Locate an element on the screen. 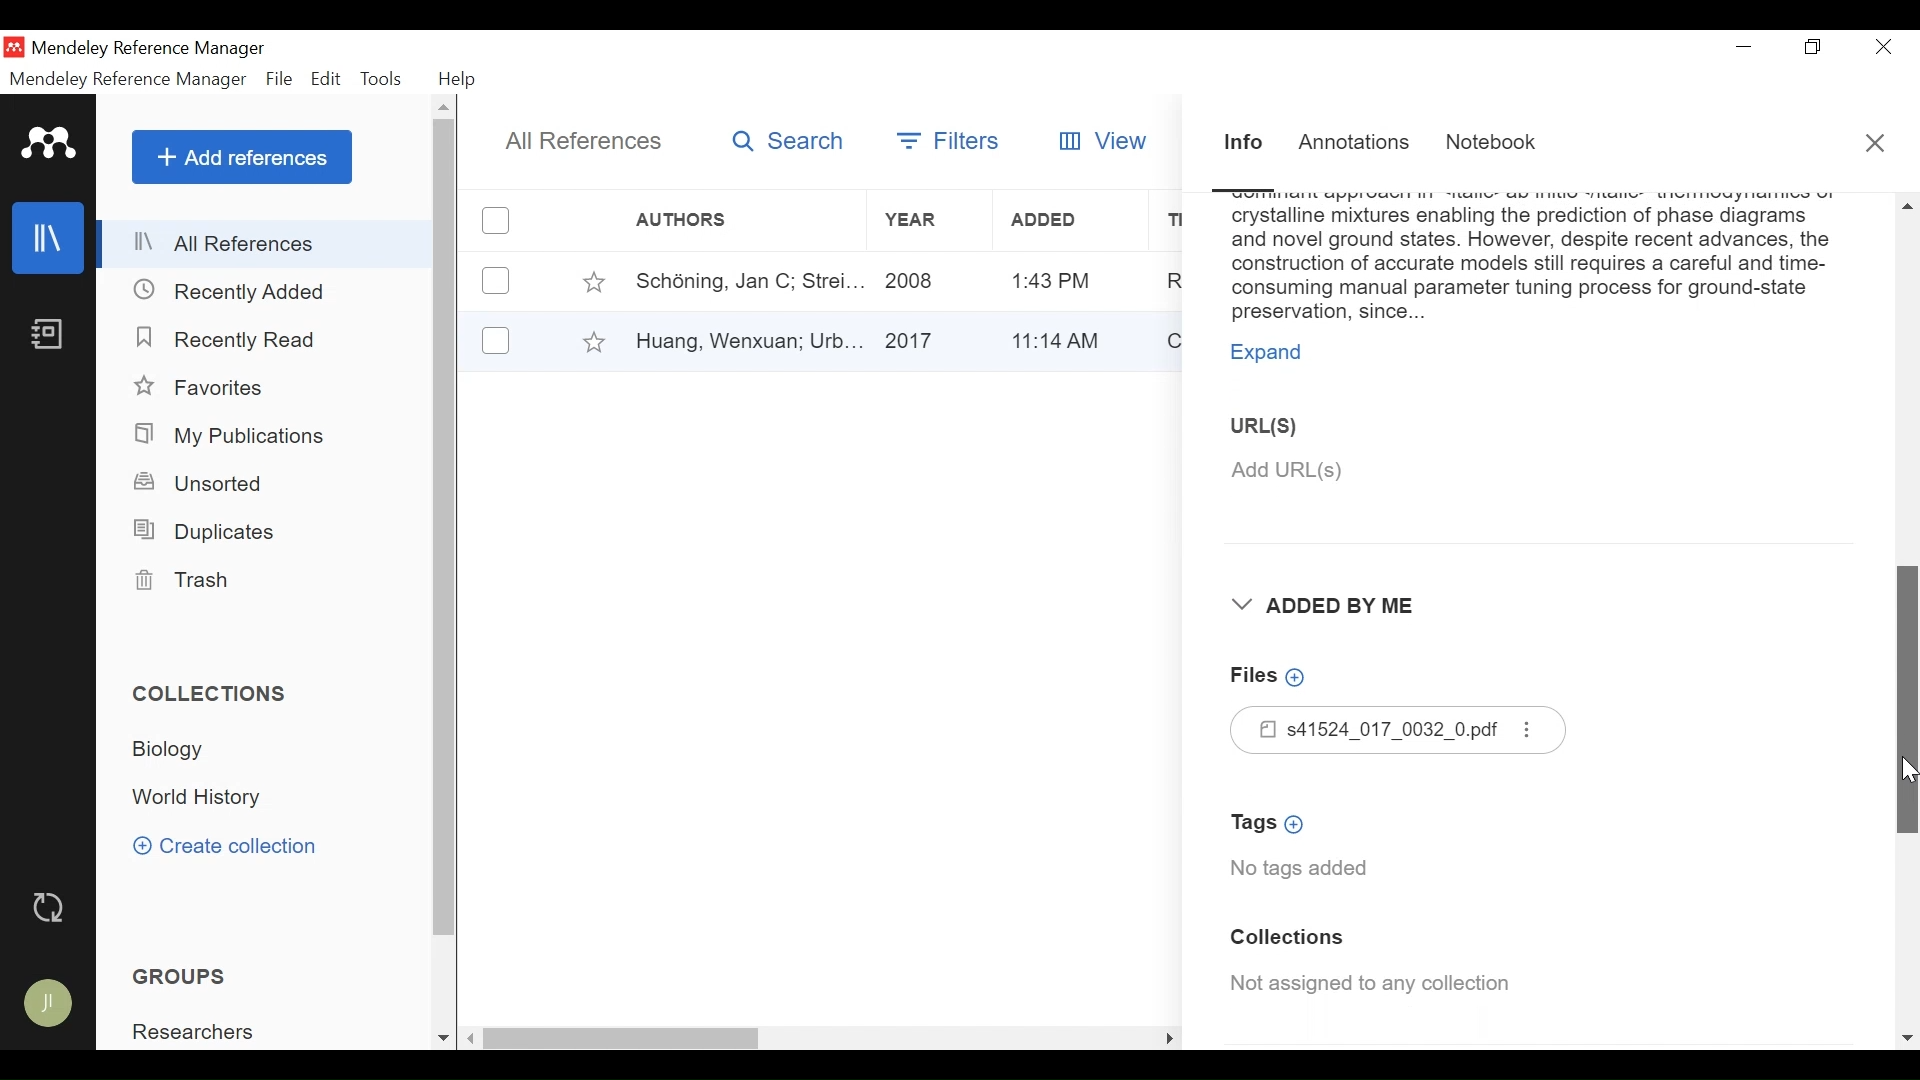 The height and width of the screenshot is (1080, 1920). Author is located at coordinates (741, 280).